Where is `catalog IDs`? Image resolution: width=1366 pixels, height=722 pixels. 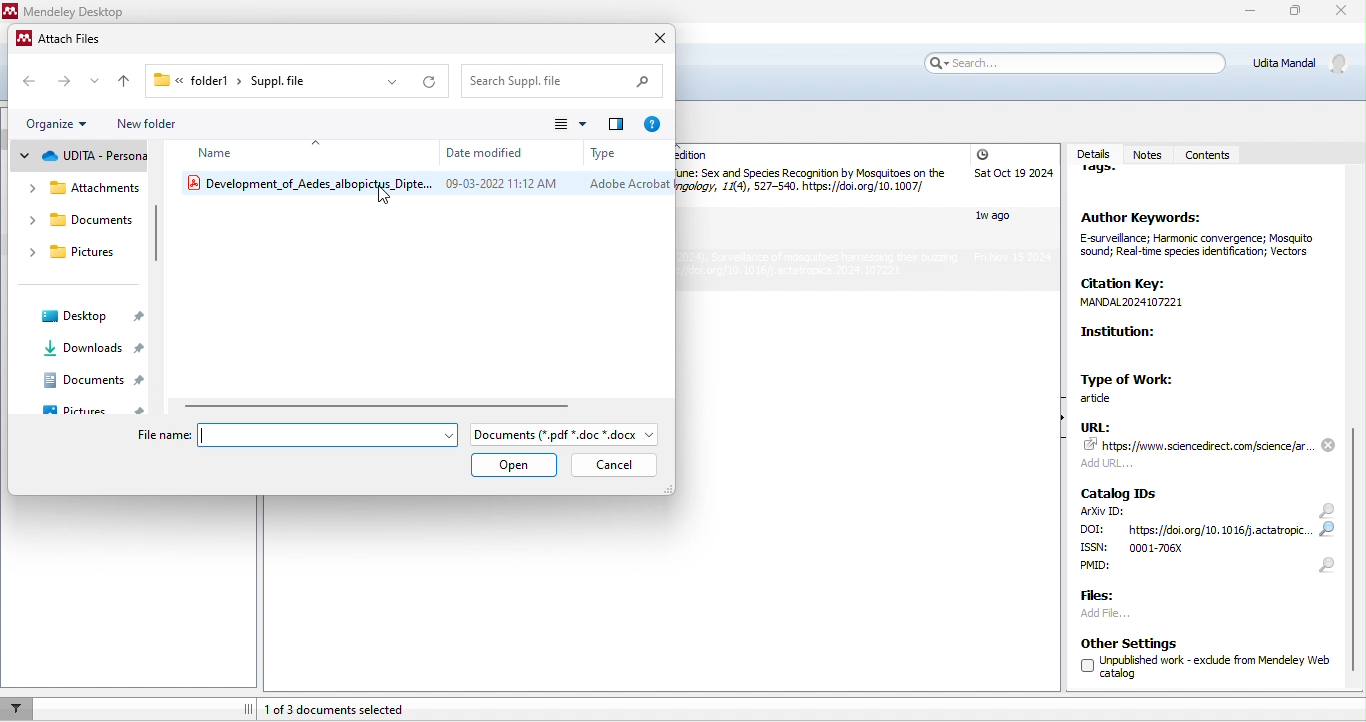
catalog IDs is located at coordinates (1122, 492).